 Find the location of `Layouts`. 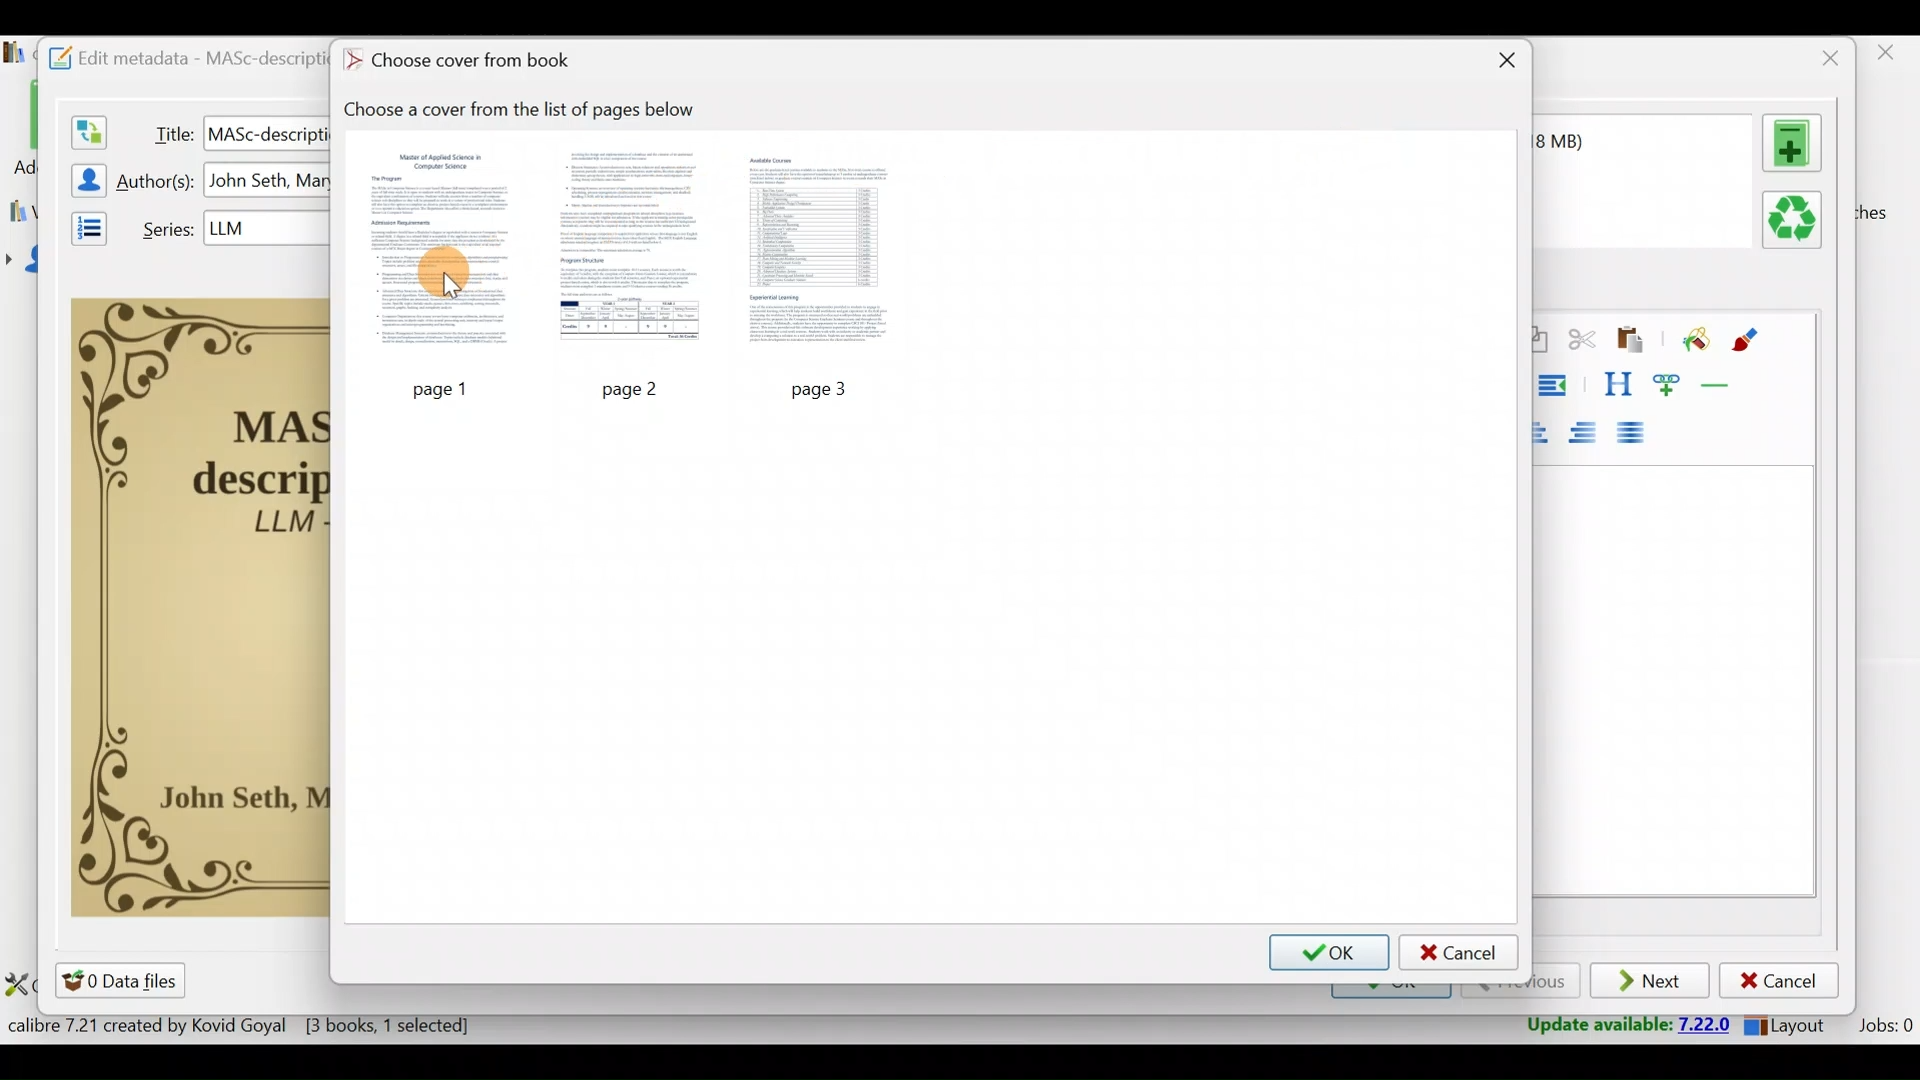

Layouts is located at coordinates (1791, 1025).